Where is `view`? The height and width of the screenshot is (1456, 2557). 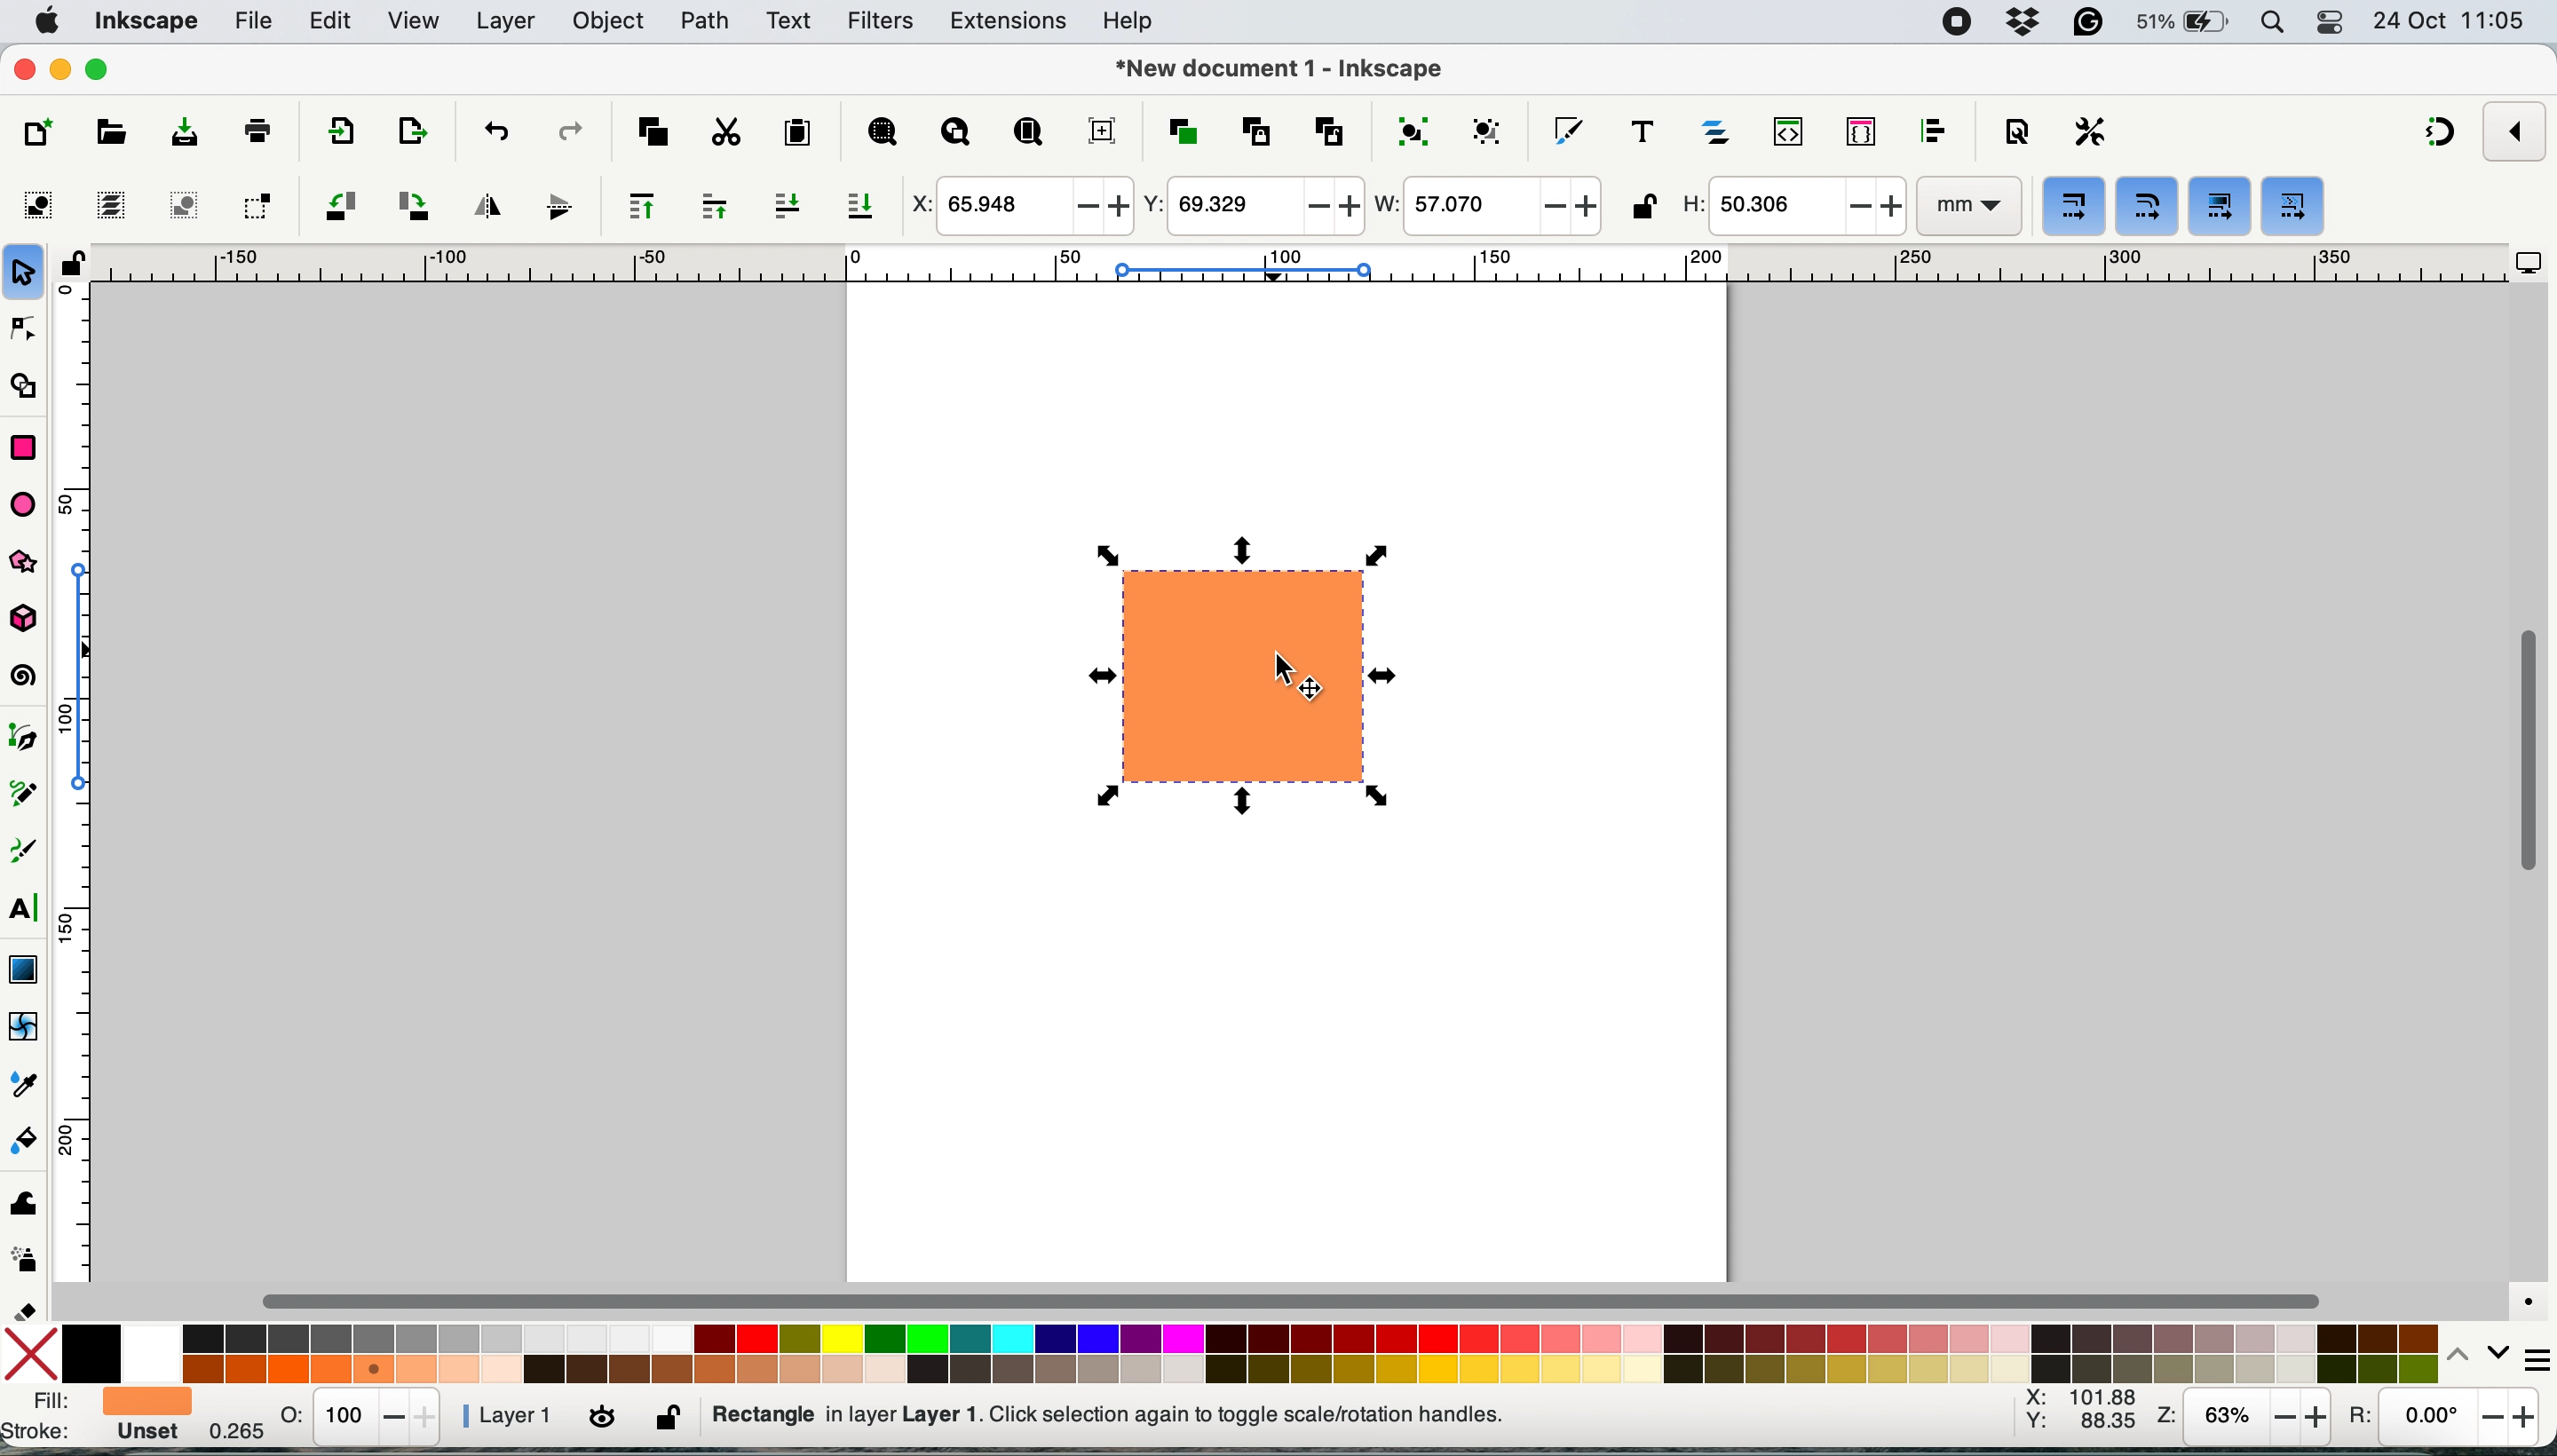 view is located at coordinates (416, 22).